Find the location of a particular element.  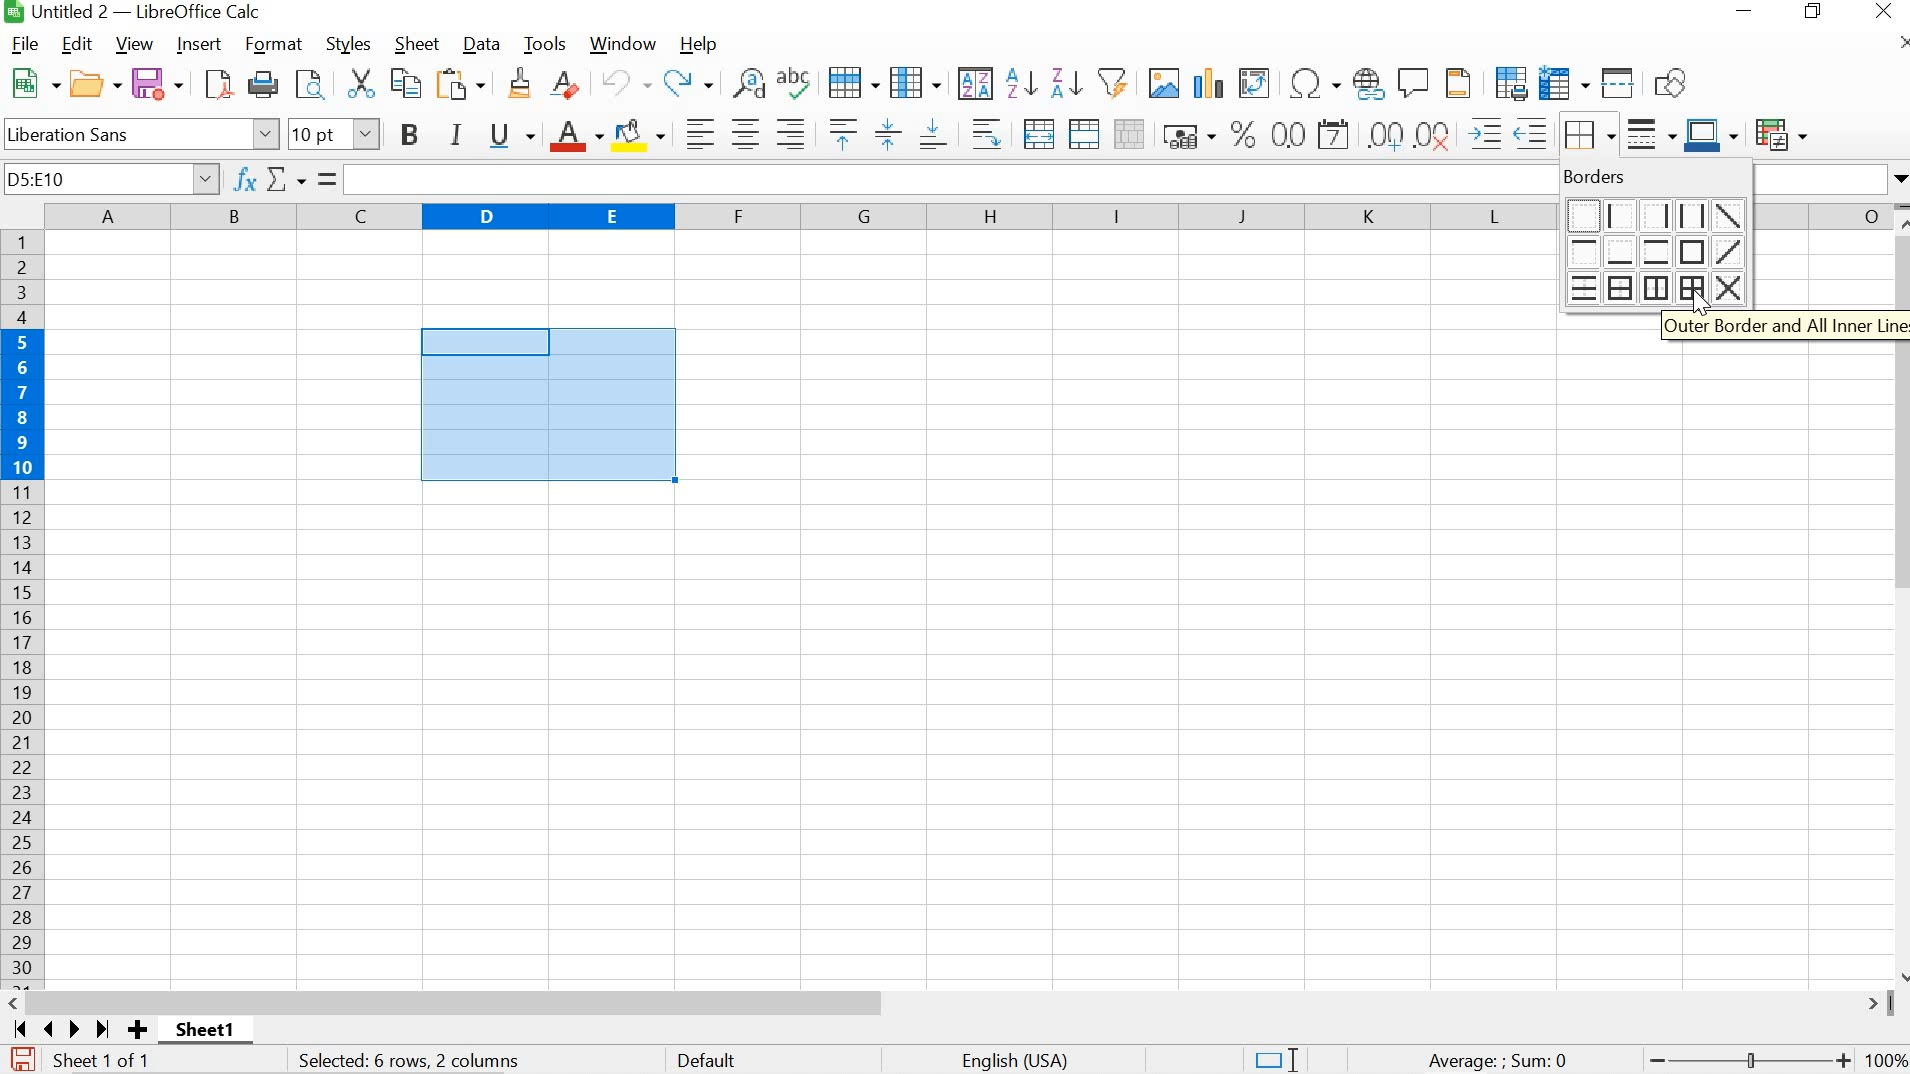

find and replace is located at coordinates (751, 84).